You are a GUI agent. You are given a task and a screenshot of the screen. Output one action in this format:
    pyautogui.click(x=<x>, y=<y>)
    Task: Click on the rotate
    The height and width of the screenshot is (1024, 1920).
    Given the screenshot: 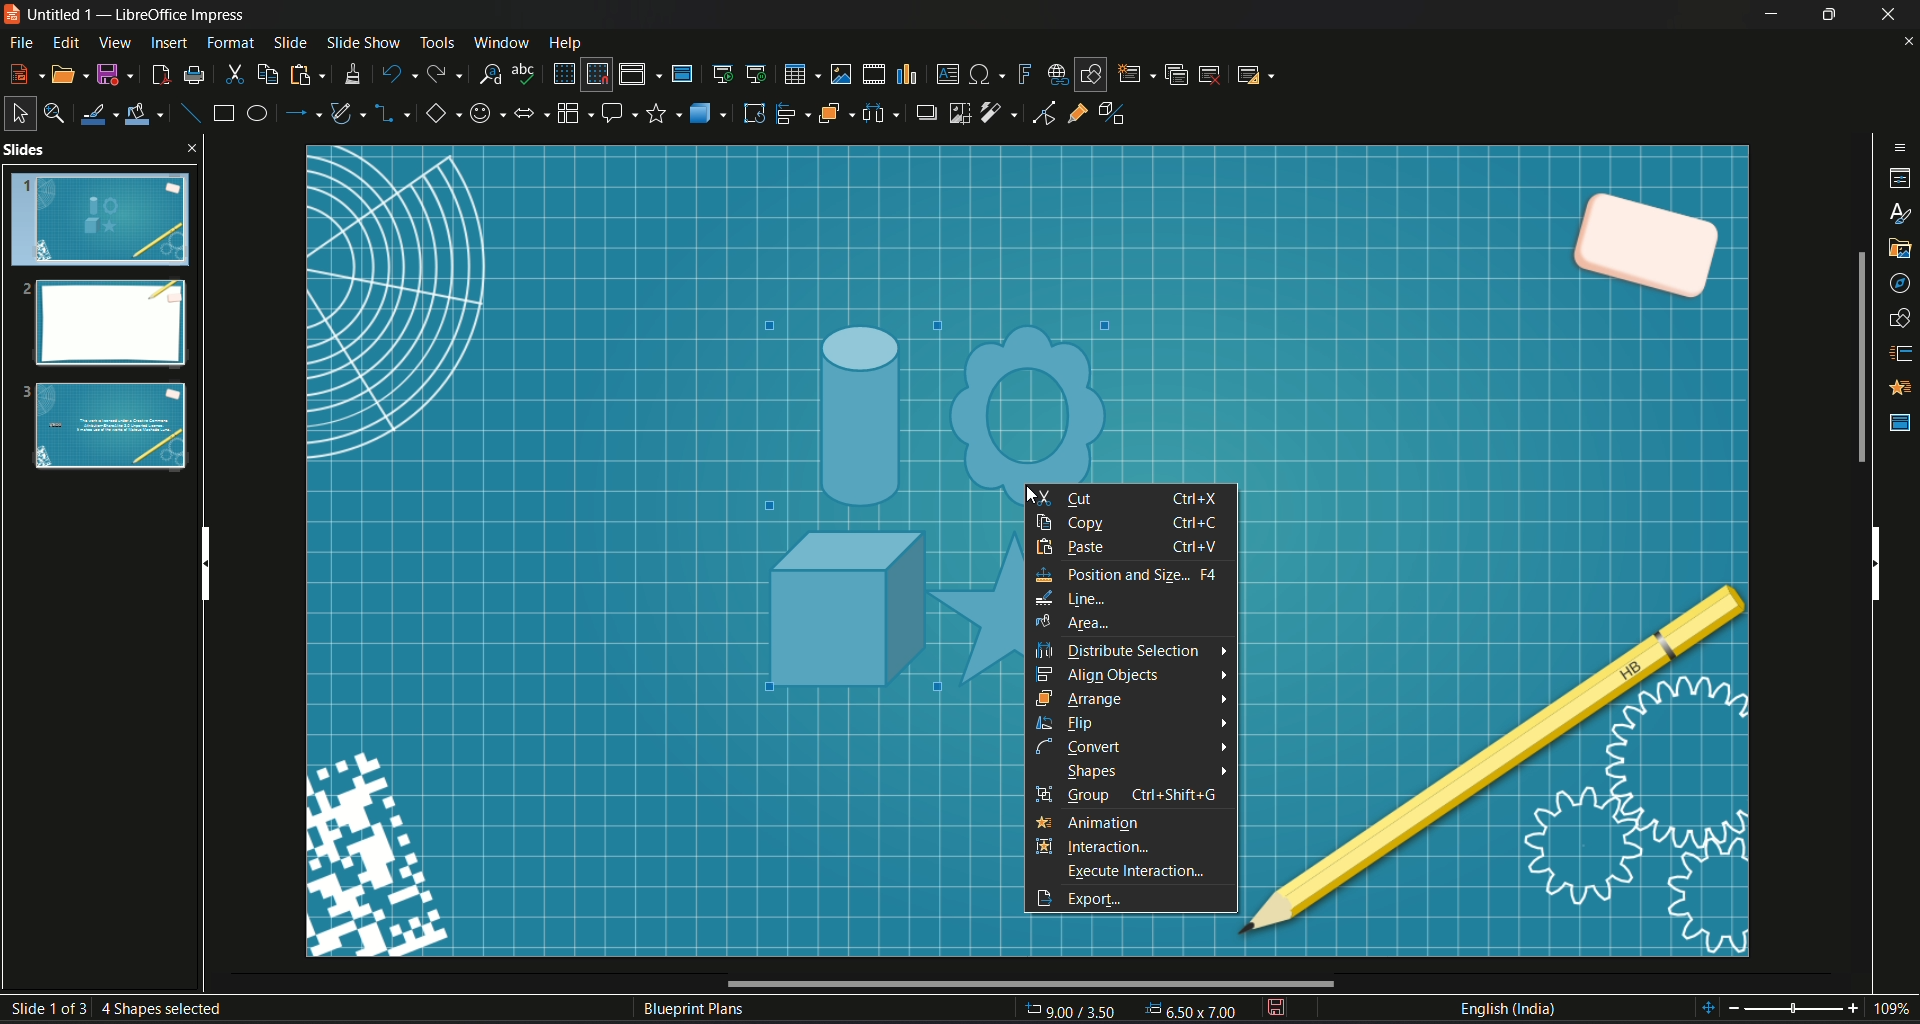 What is the action you would take?
    pyautogui.click(x=754, y=113)
    